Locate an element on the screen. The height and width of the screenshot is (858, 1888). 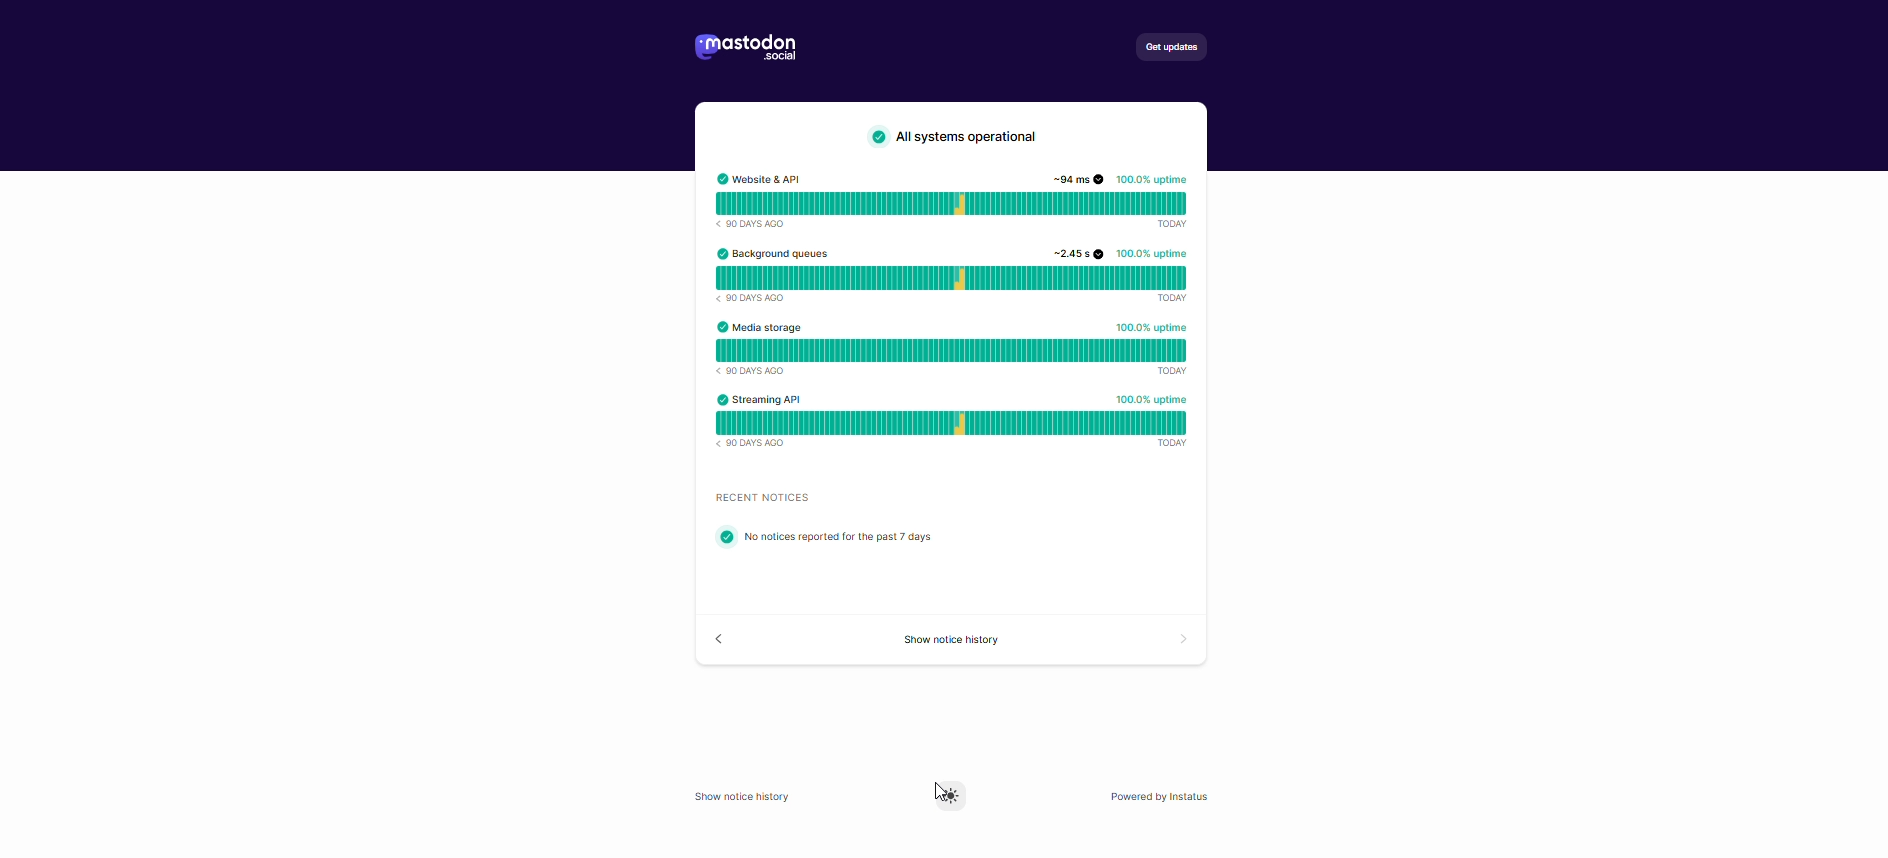
powered by instatus is located at coordinates (1167, 796).